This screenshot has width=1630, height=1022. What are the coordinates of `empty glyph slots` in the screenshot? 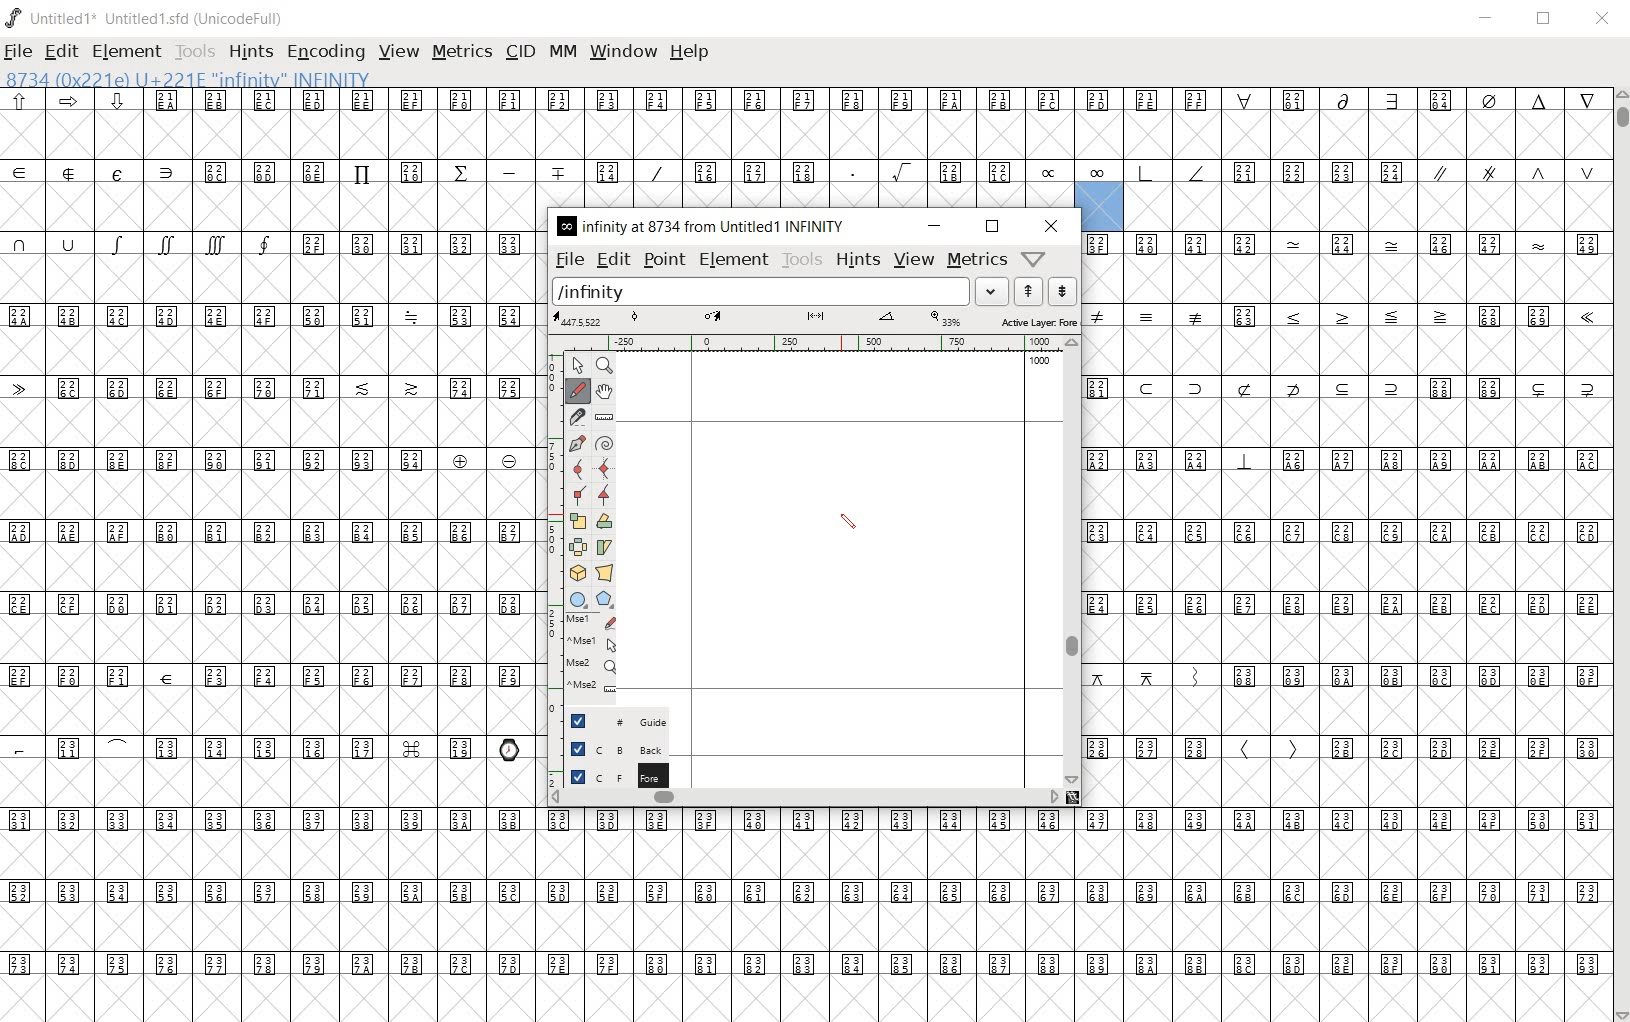 It's located at (1349, 494).